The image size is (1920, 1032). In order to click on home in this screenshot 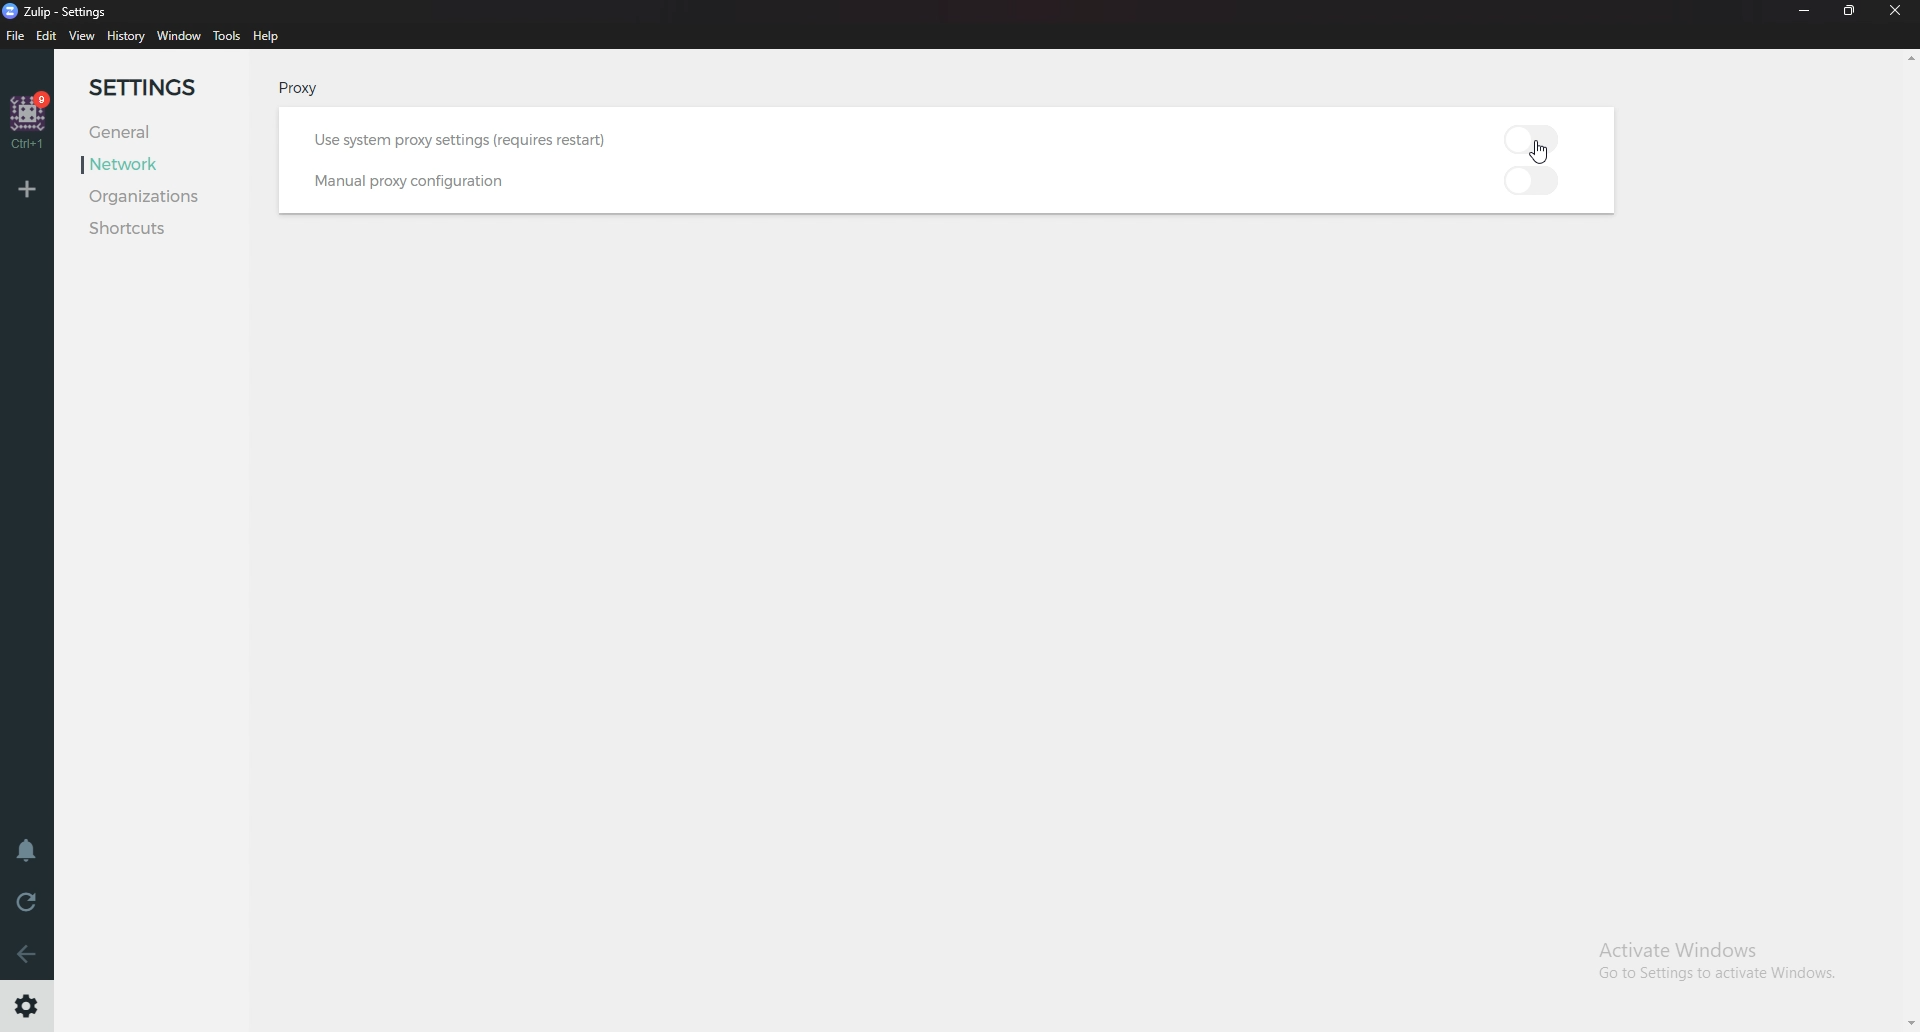, I will do `click(30, 119)`.